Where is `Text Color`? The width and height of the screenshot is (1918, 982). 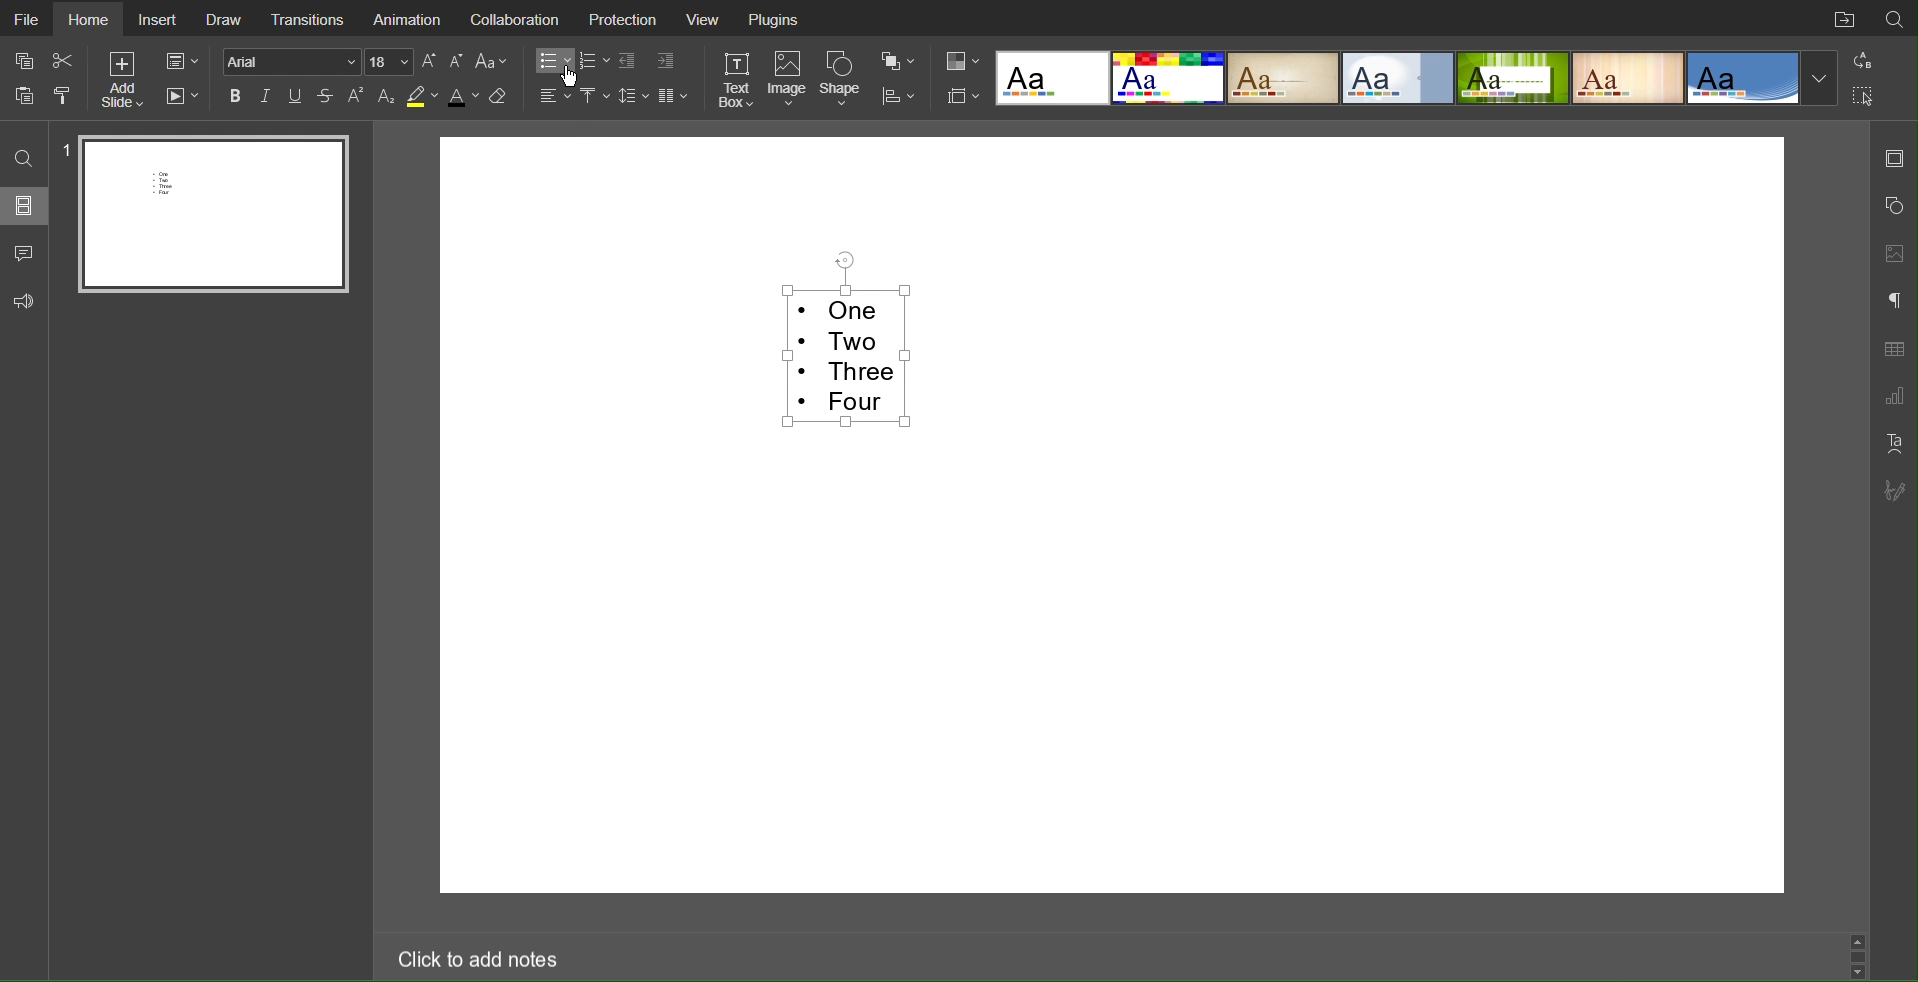 Text Color is located at coordinates (464, 96).